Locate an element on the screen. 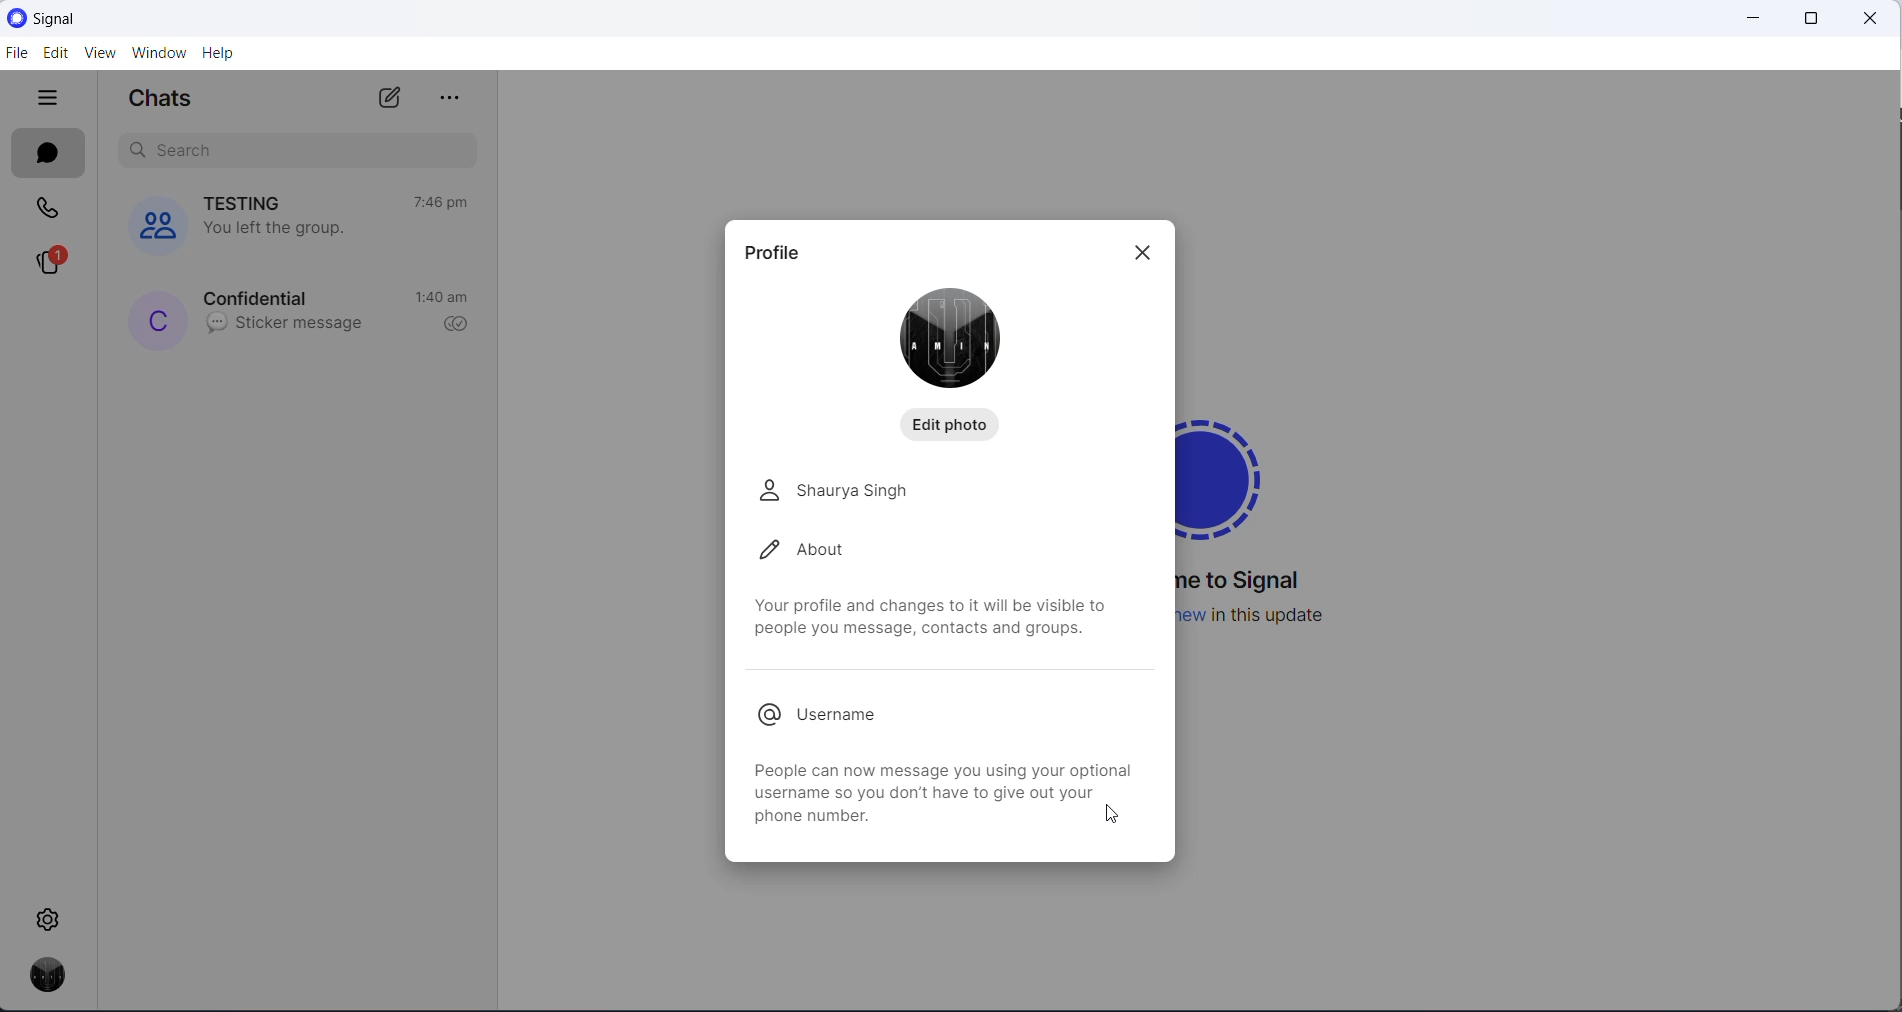  search chat is located at coordinates (304, 152).